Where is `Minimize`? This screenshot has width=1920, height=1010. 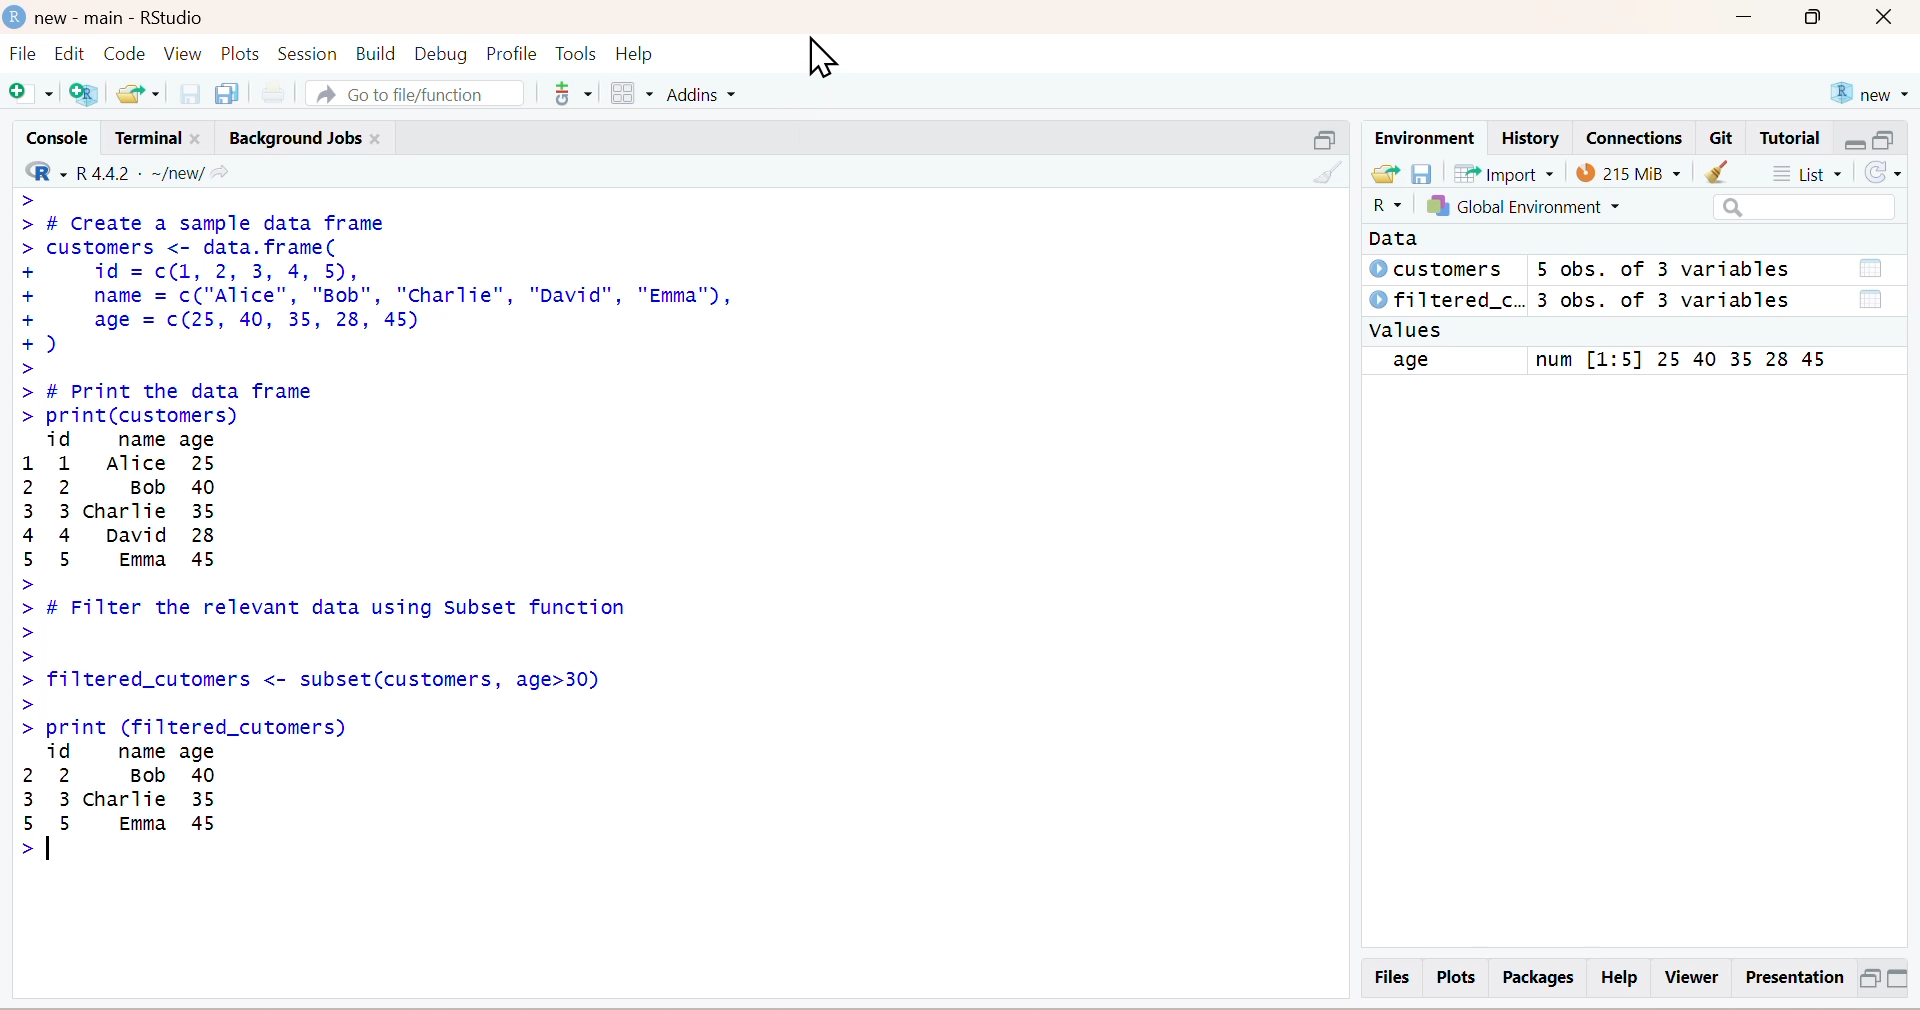 Minimize is located at coordinates (1747, 21).